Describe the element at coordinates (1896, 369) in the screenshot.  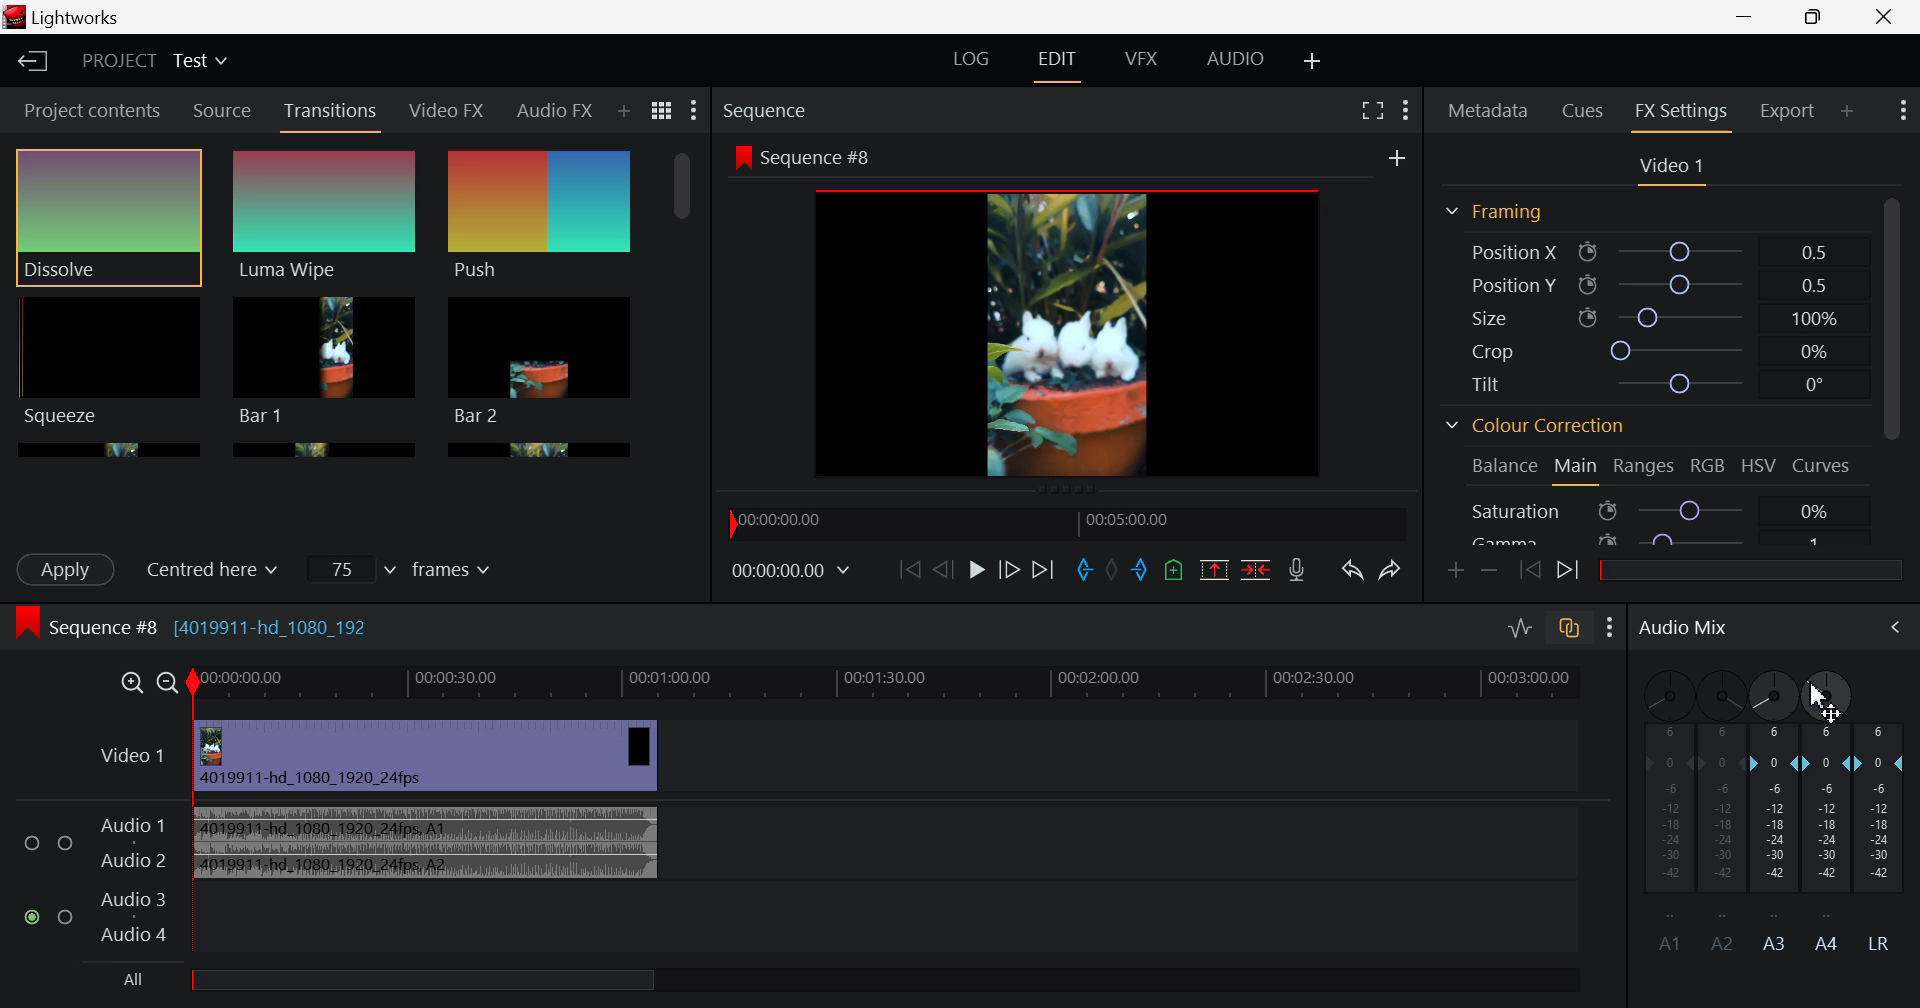
I see `Scroll Bar` at that location.